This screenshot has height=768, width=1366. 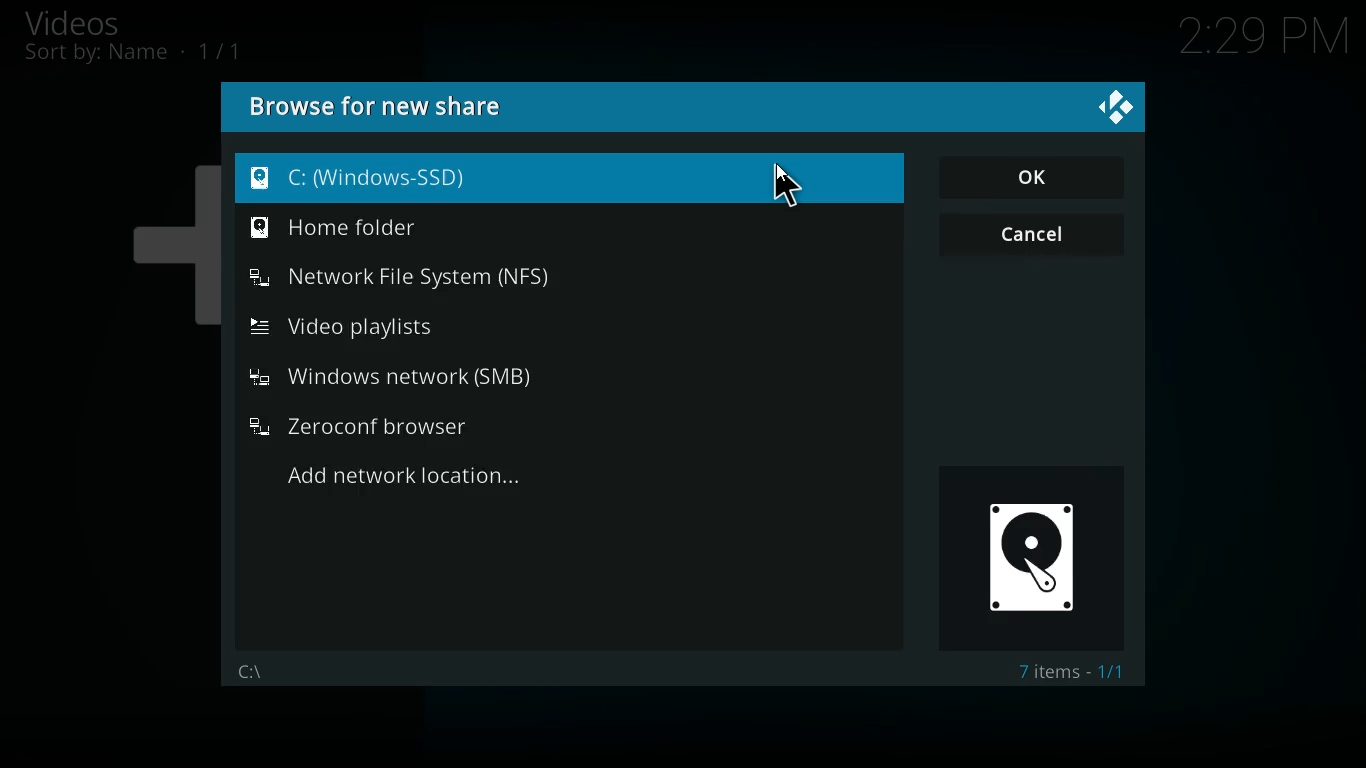 I want to click on cursor, so click(x=781, y=182).